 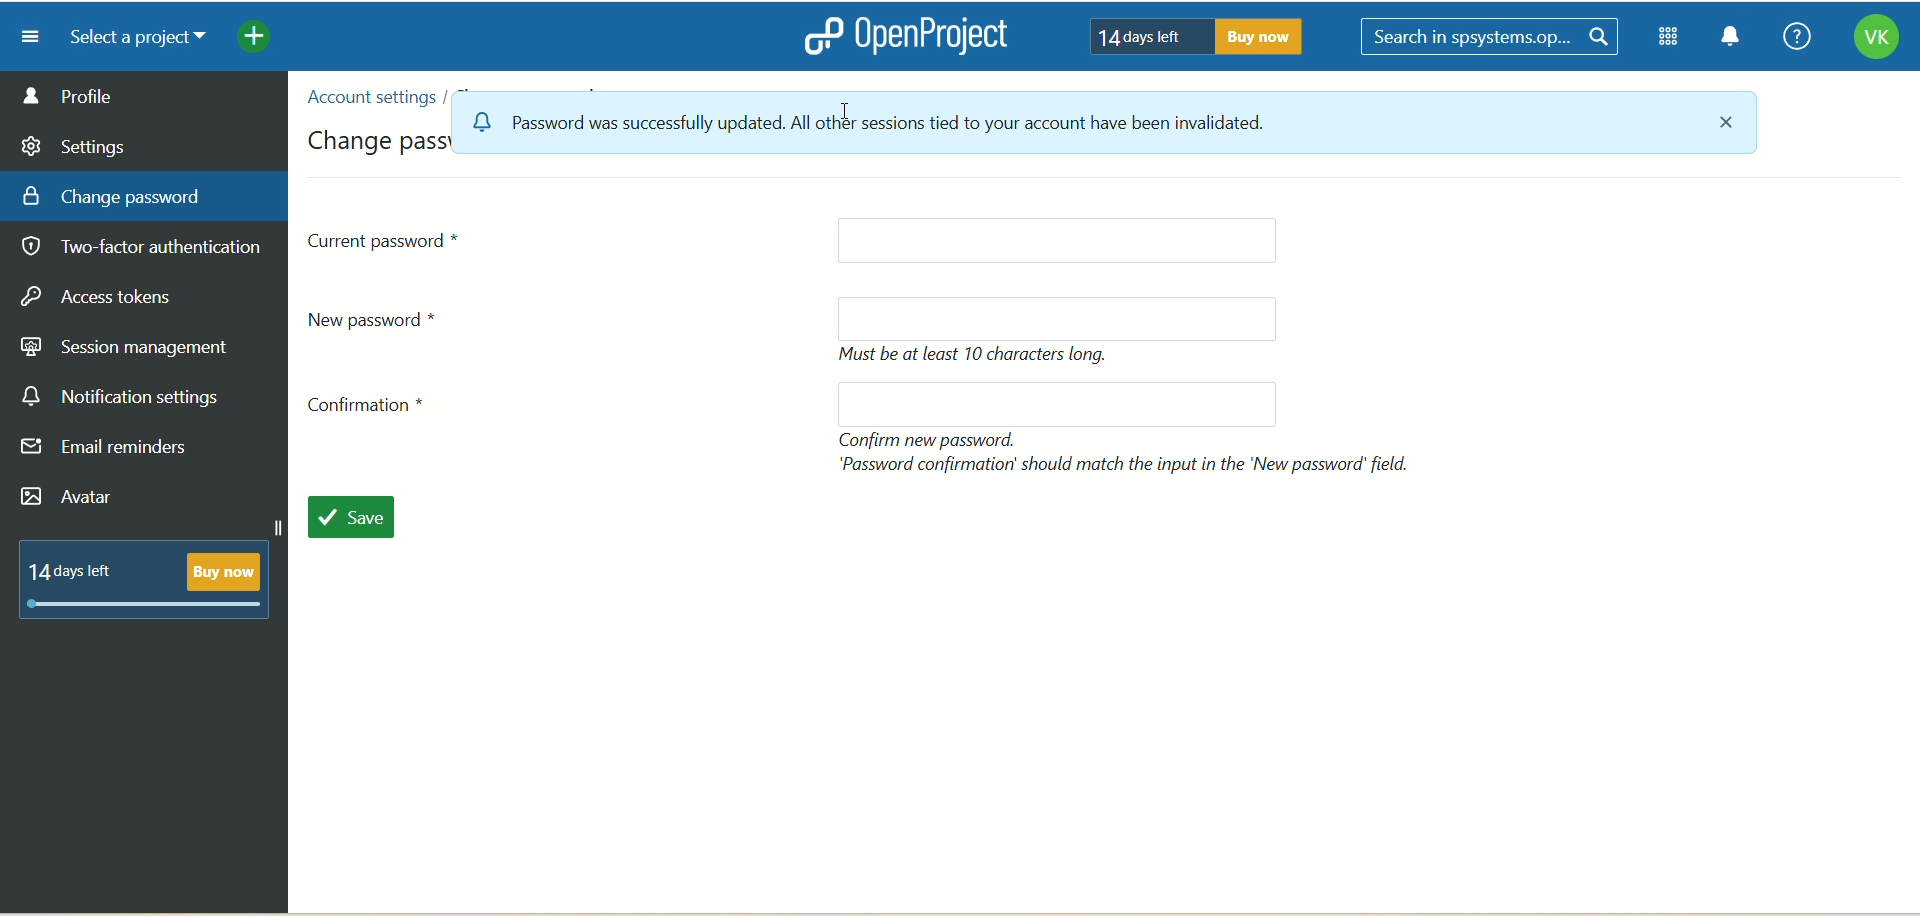 I want to click on module, so click(x=1672, y=37).